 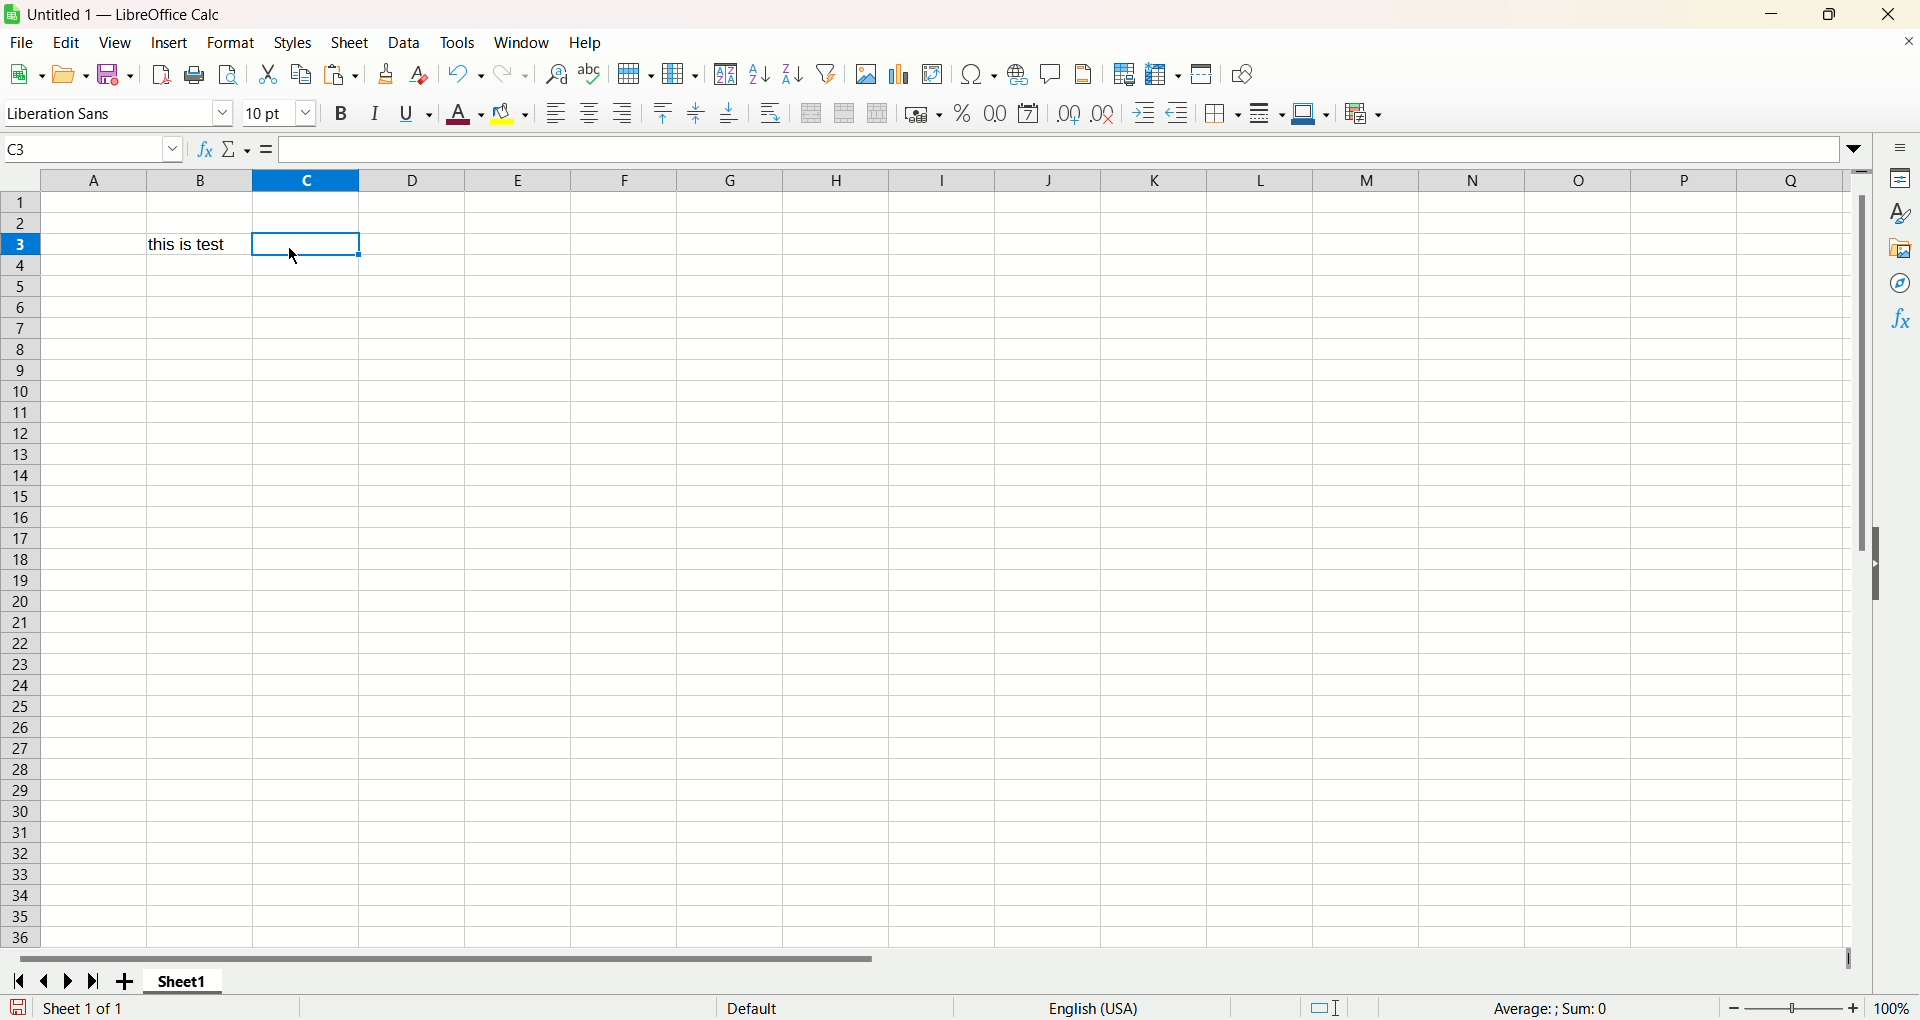 What do you see at coordinates (1541, 1006) in the screenshot?
I see `functions` at bounding box center [1541, 1006].